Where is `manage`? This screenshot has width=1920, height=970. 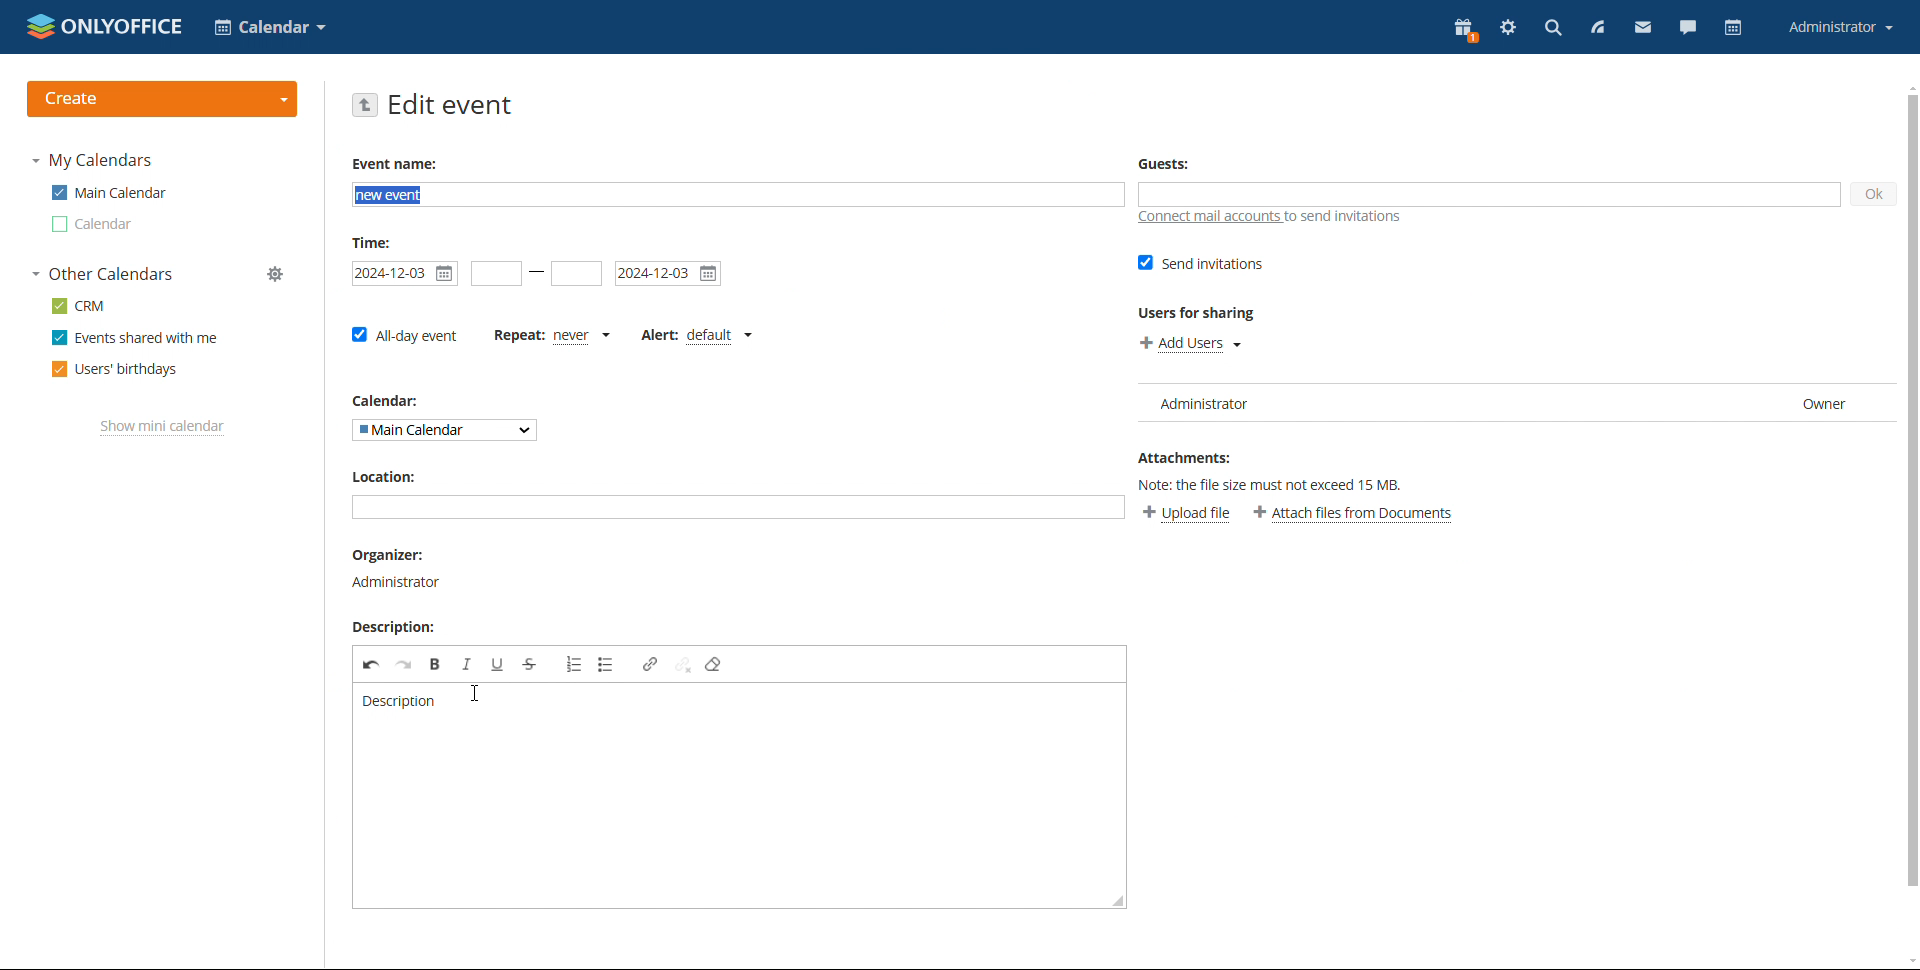 manage is located at coordinates (276, 274).